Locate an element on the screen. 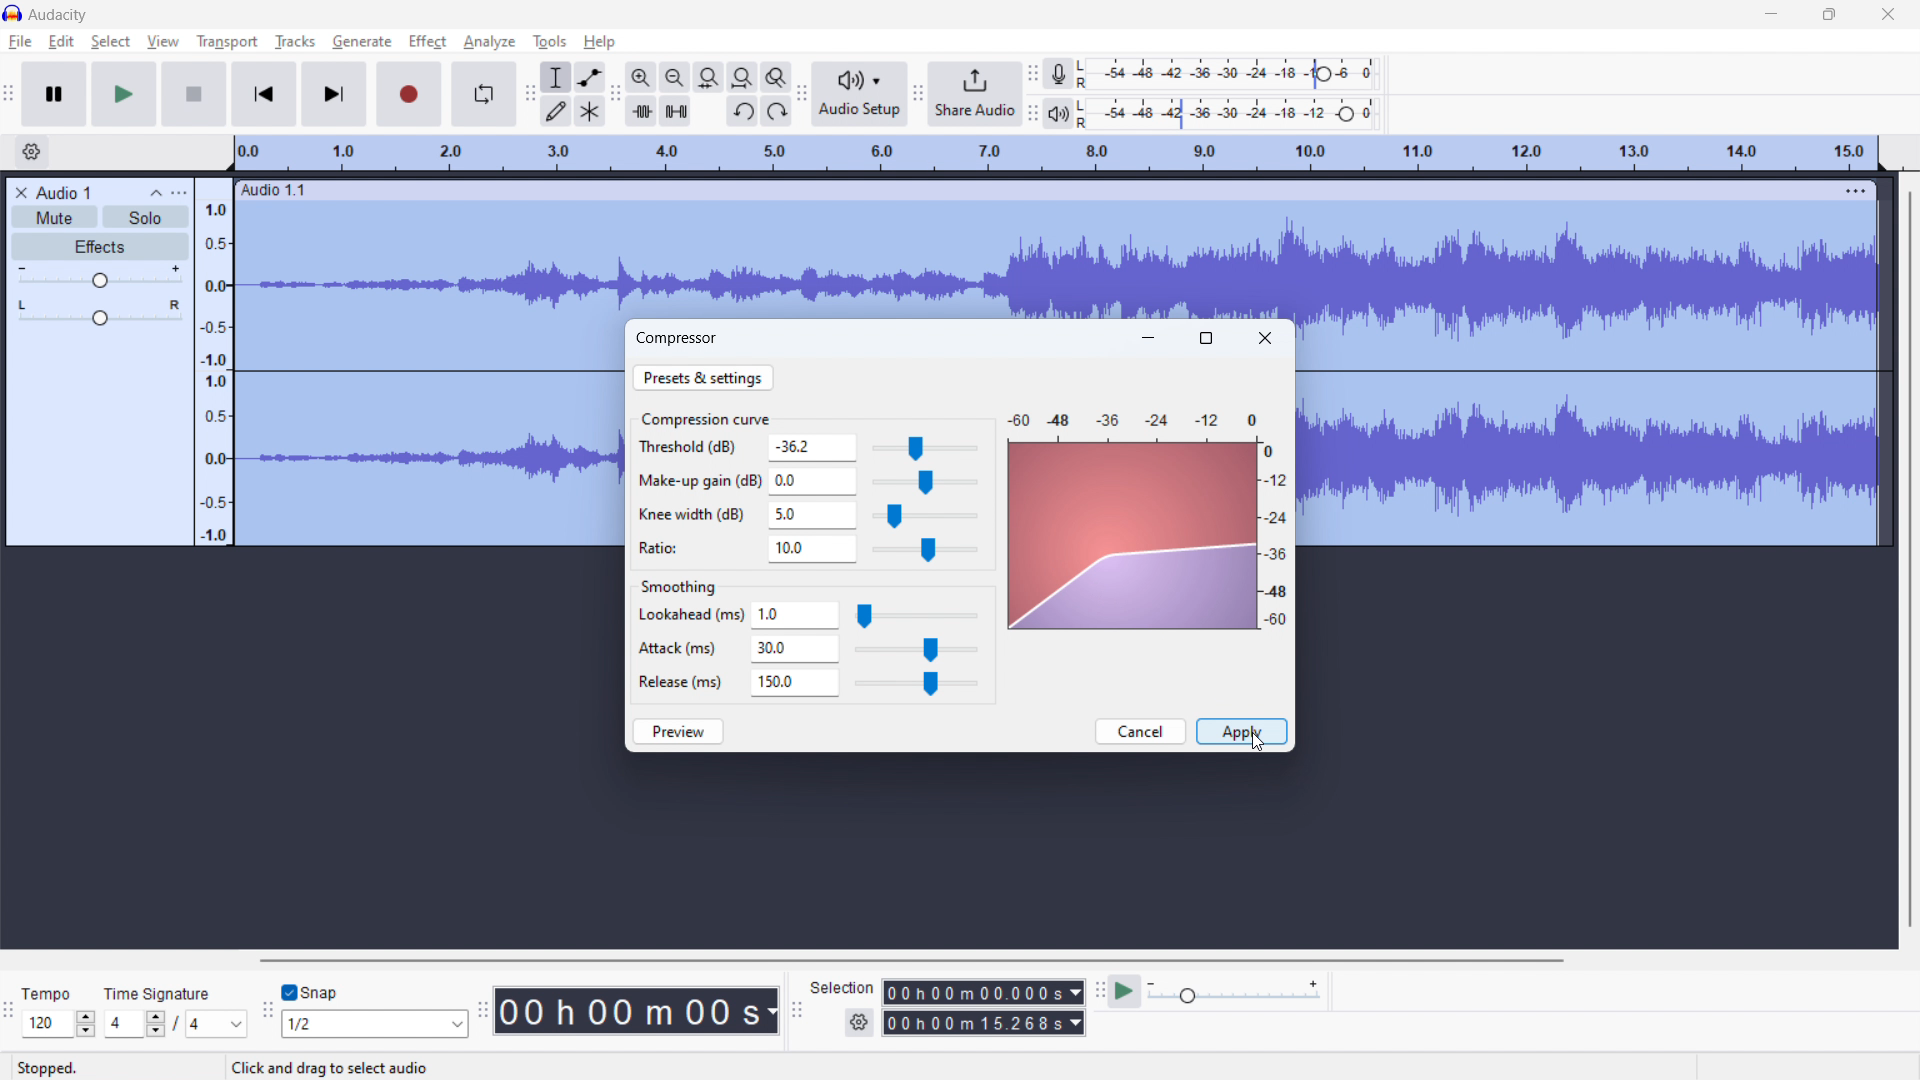 The image size is (1920, 1080). fit selection to width is located at coordinates (710, 77).